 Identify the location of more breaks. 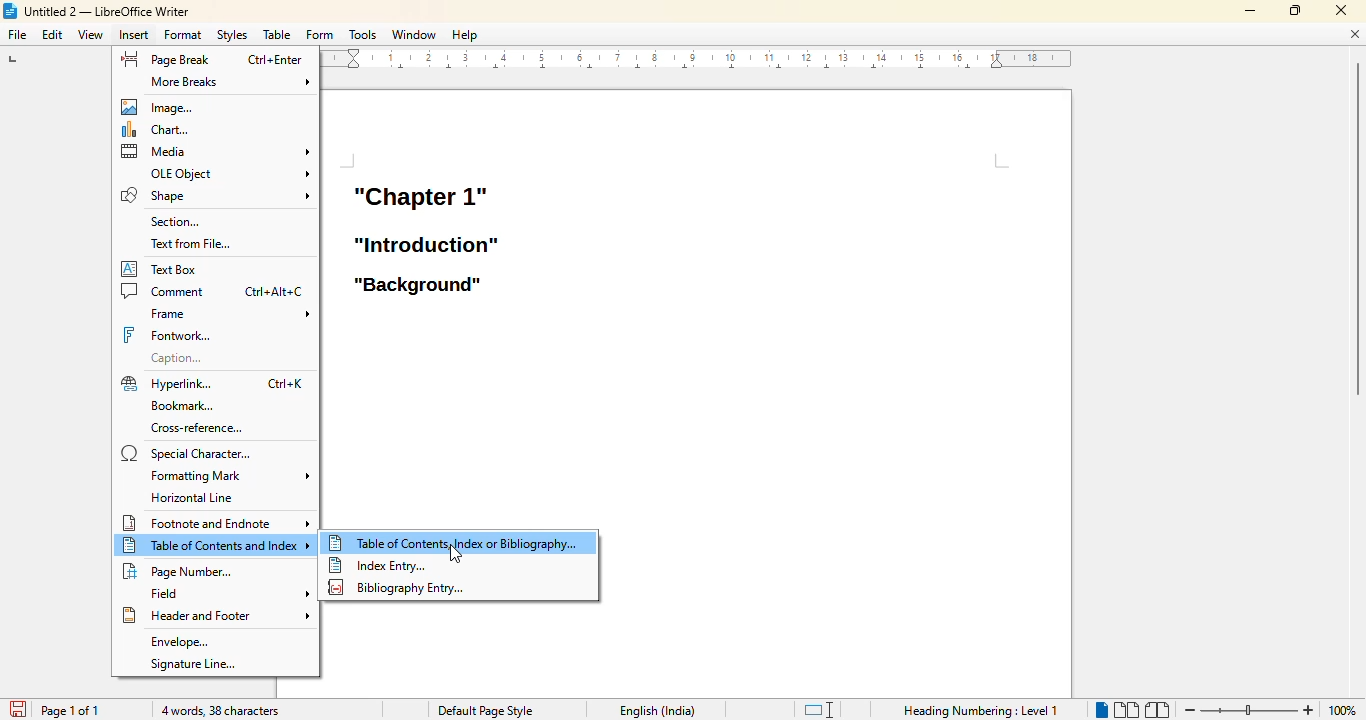
(231, 82).